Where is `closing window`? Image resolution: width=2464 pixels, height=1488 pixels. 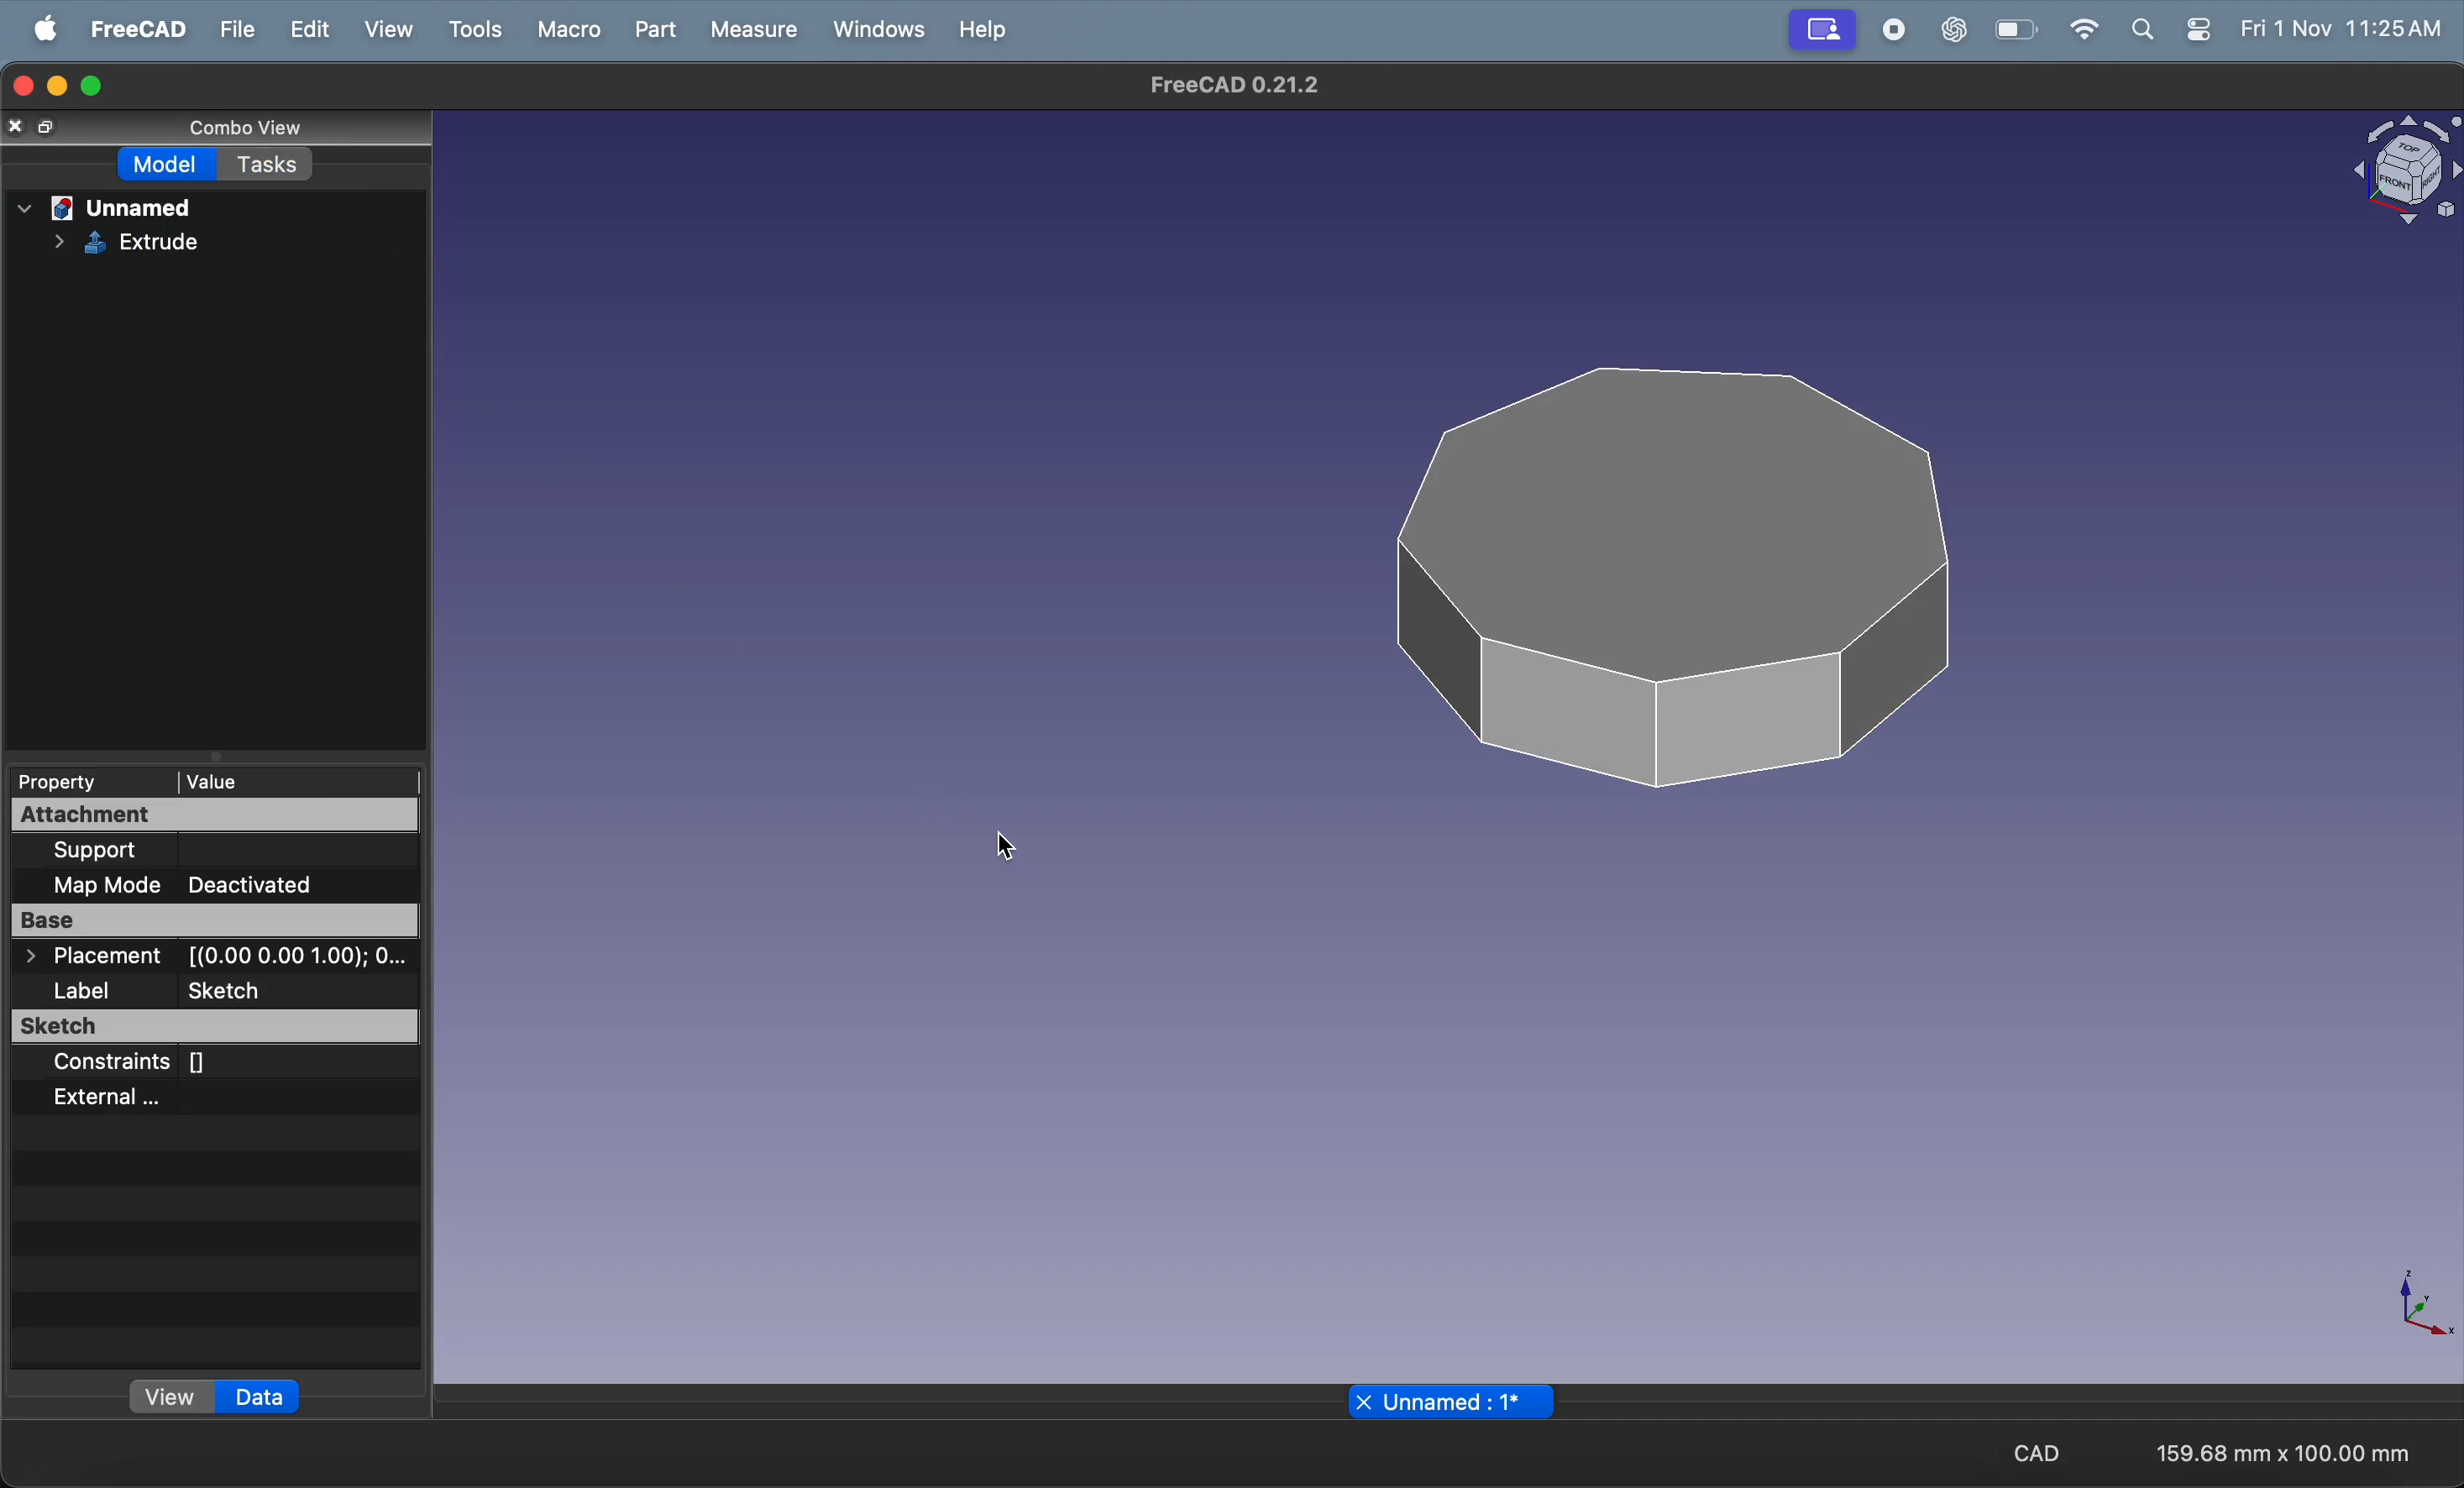
closing window is located at coordinates (22, 87).